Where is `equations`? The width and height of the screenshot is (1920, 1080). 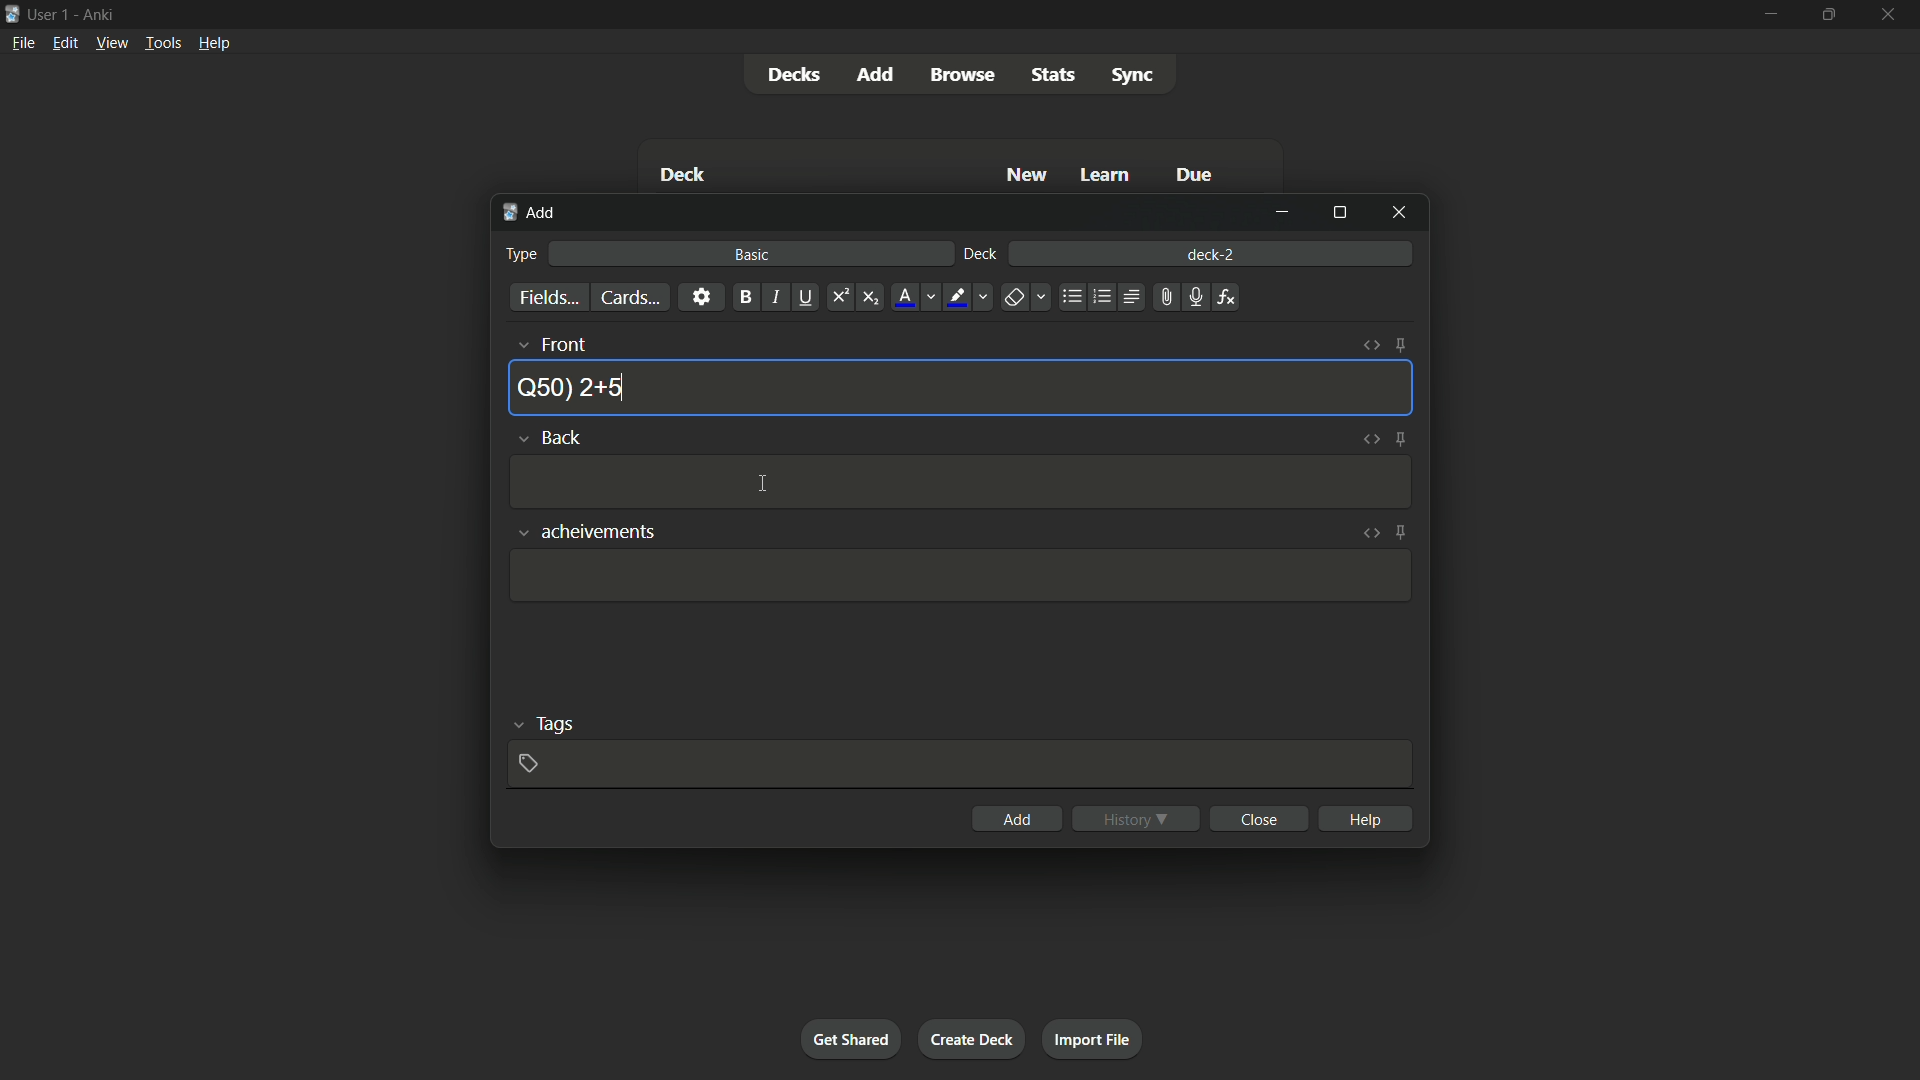
equations is located at coordinates (1227, 297).